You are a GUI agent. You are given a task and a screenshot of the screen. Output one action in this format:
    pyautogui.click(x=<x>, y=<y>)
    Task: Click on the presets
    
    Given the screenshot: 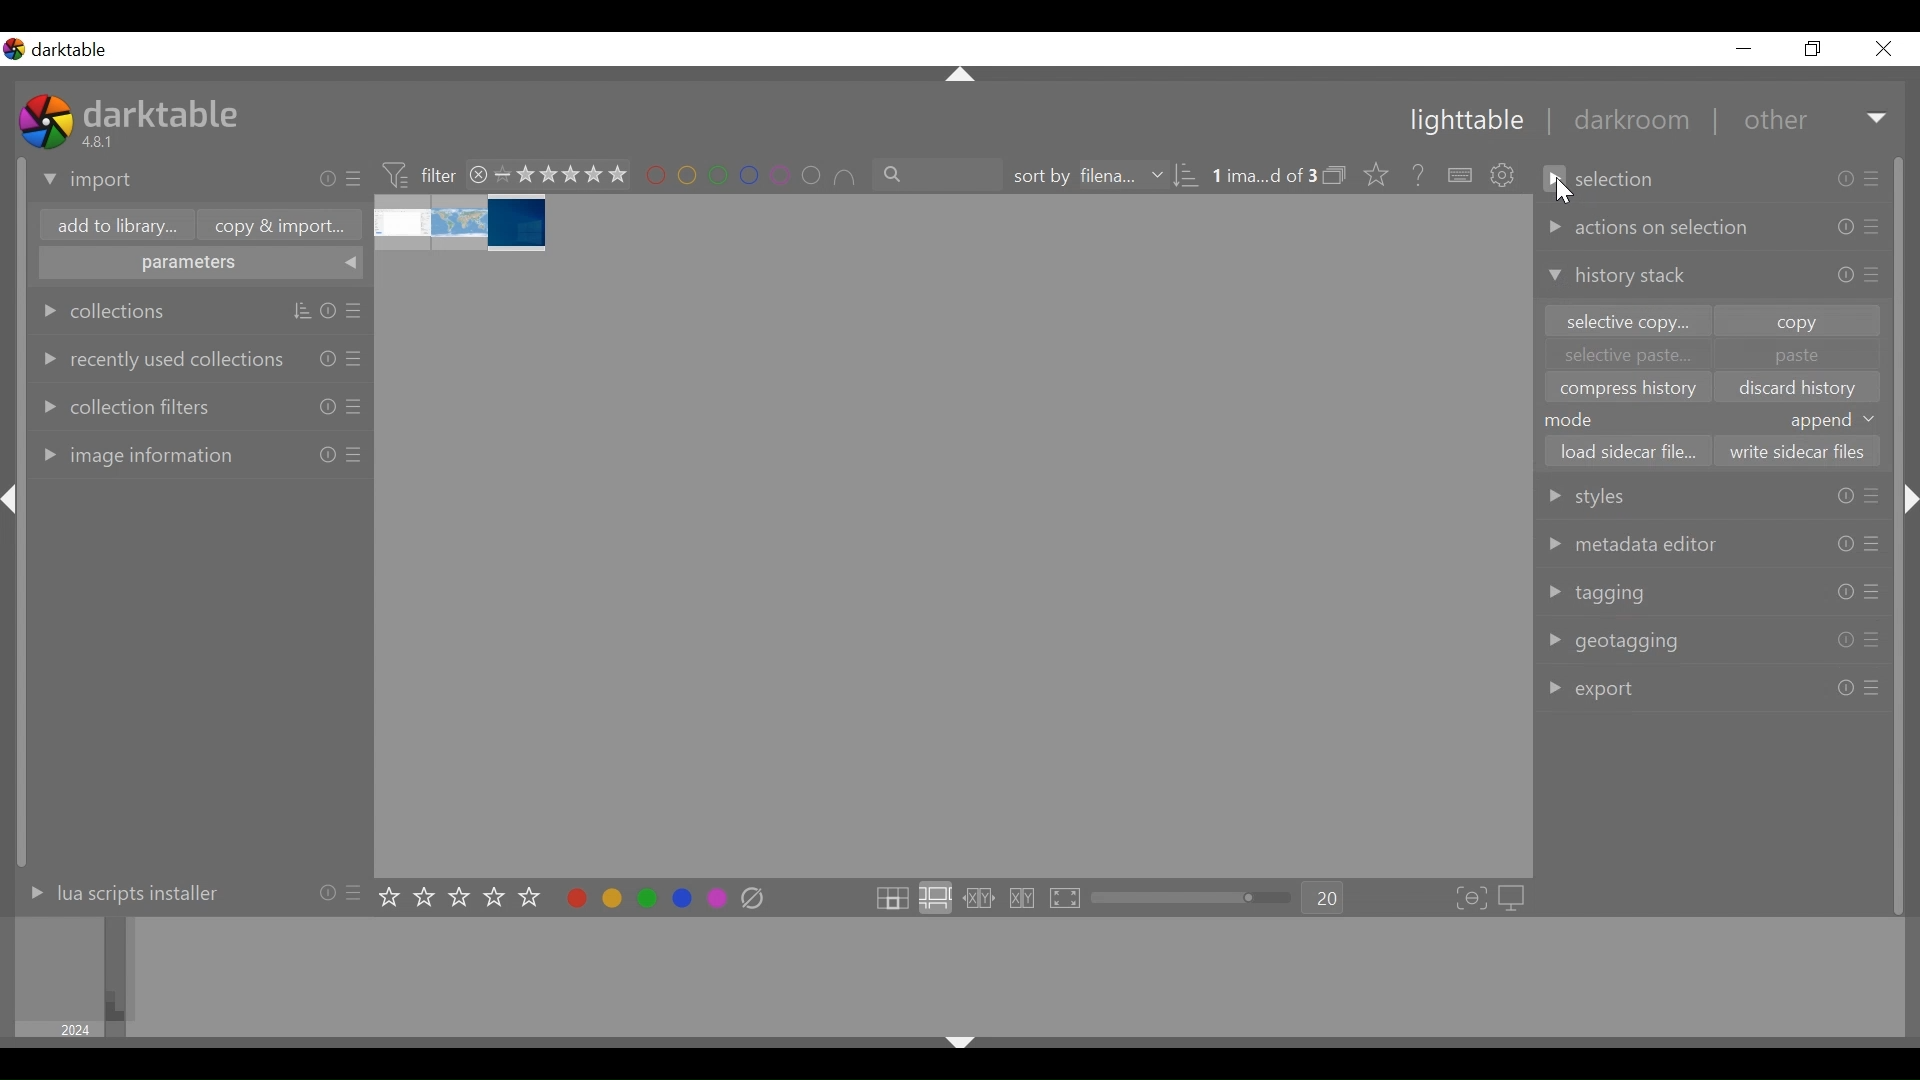 What is the action you would take?
    pyautogui.click(x=1874, y=275)
    